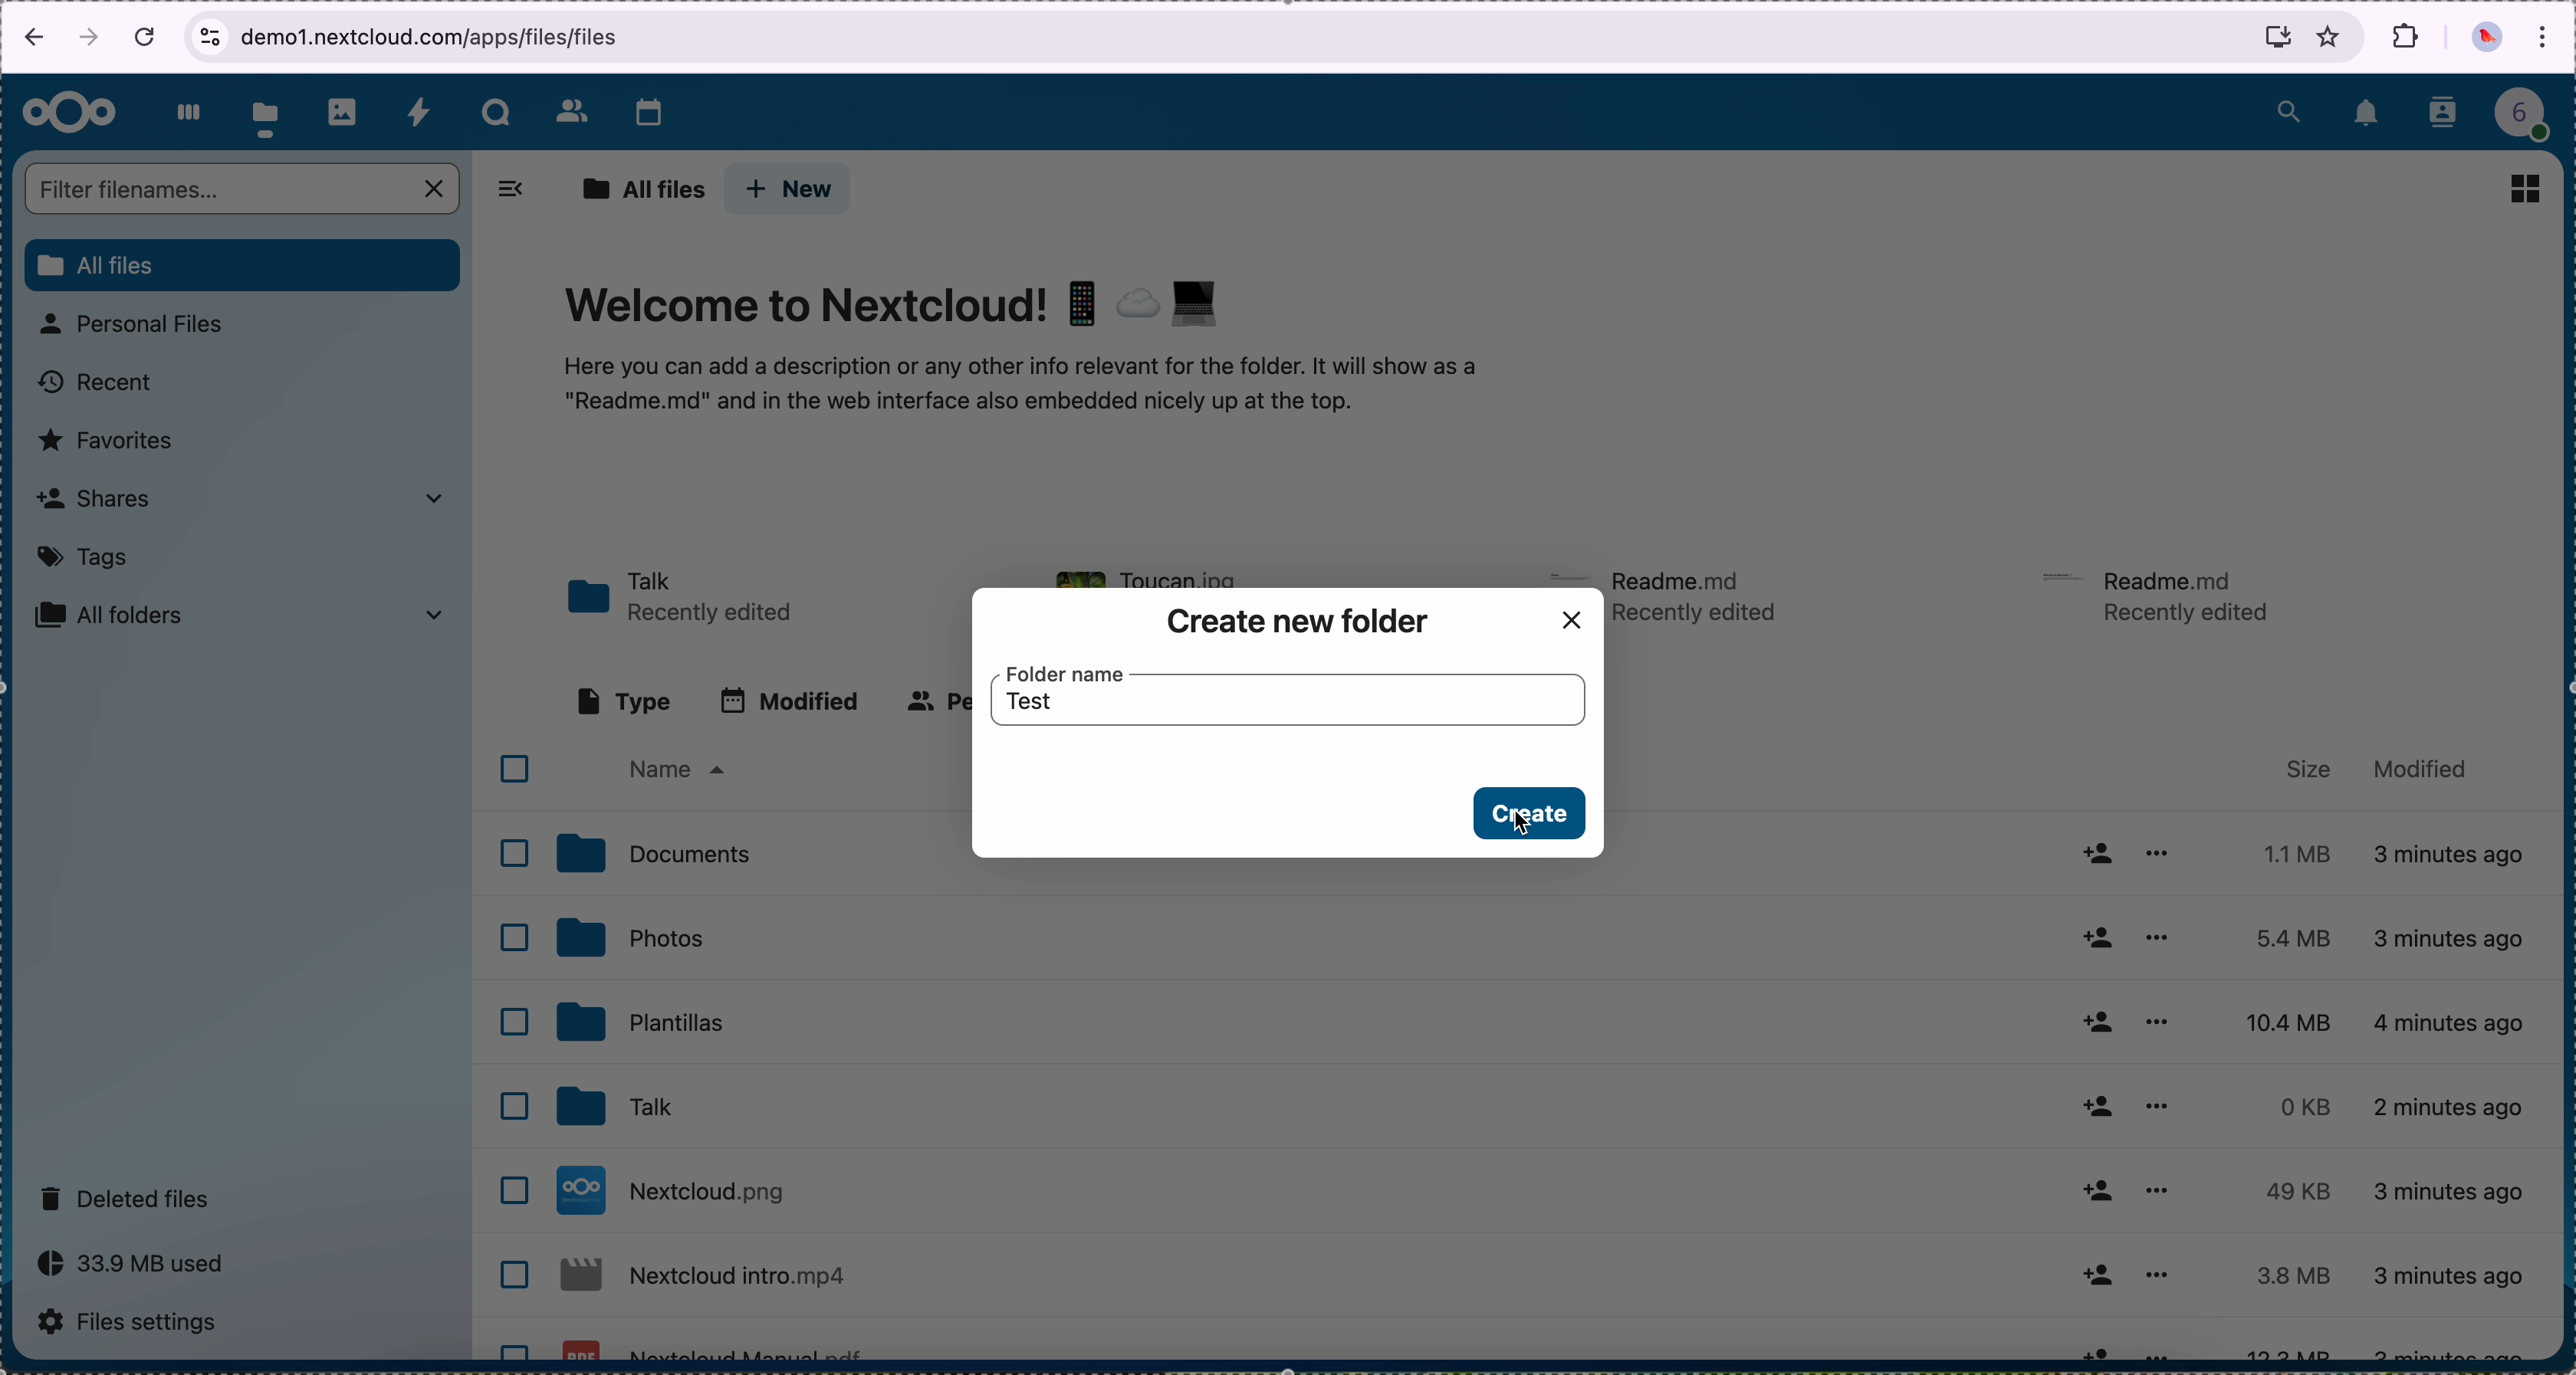 This screenshot has width=2576, height=1375. Describe the element at coordinates (674, 771) in the screenshot. I see `name` at that location.